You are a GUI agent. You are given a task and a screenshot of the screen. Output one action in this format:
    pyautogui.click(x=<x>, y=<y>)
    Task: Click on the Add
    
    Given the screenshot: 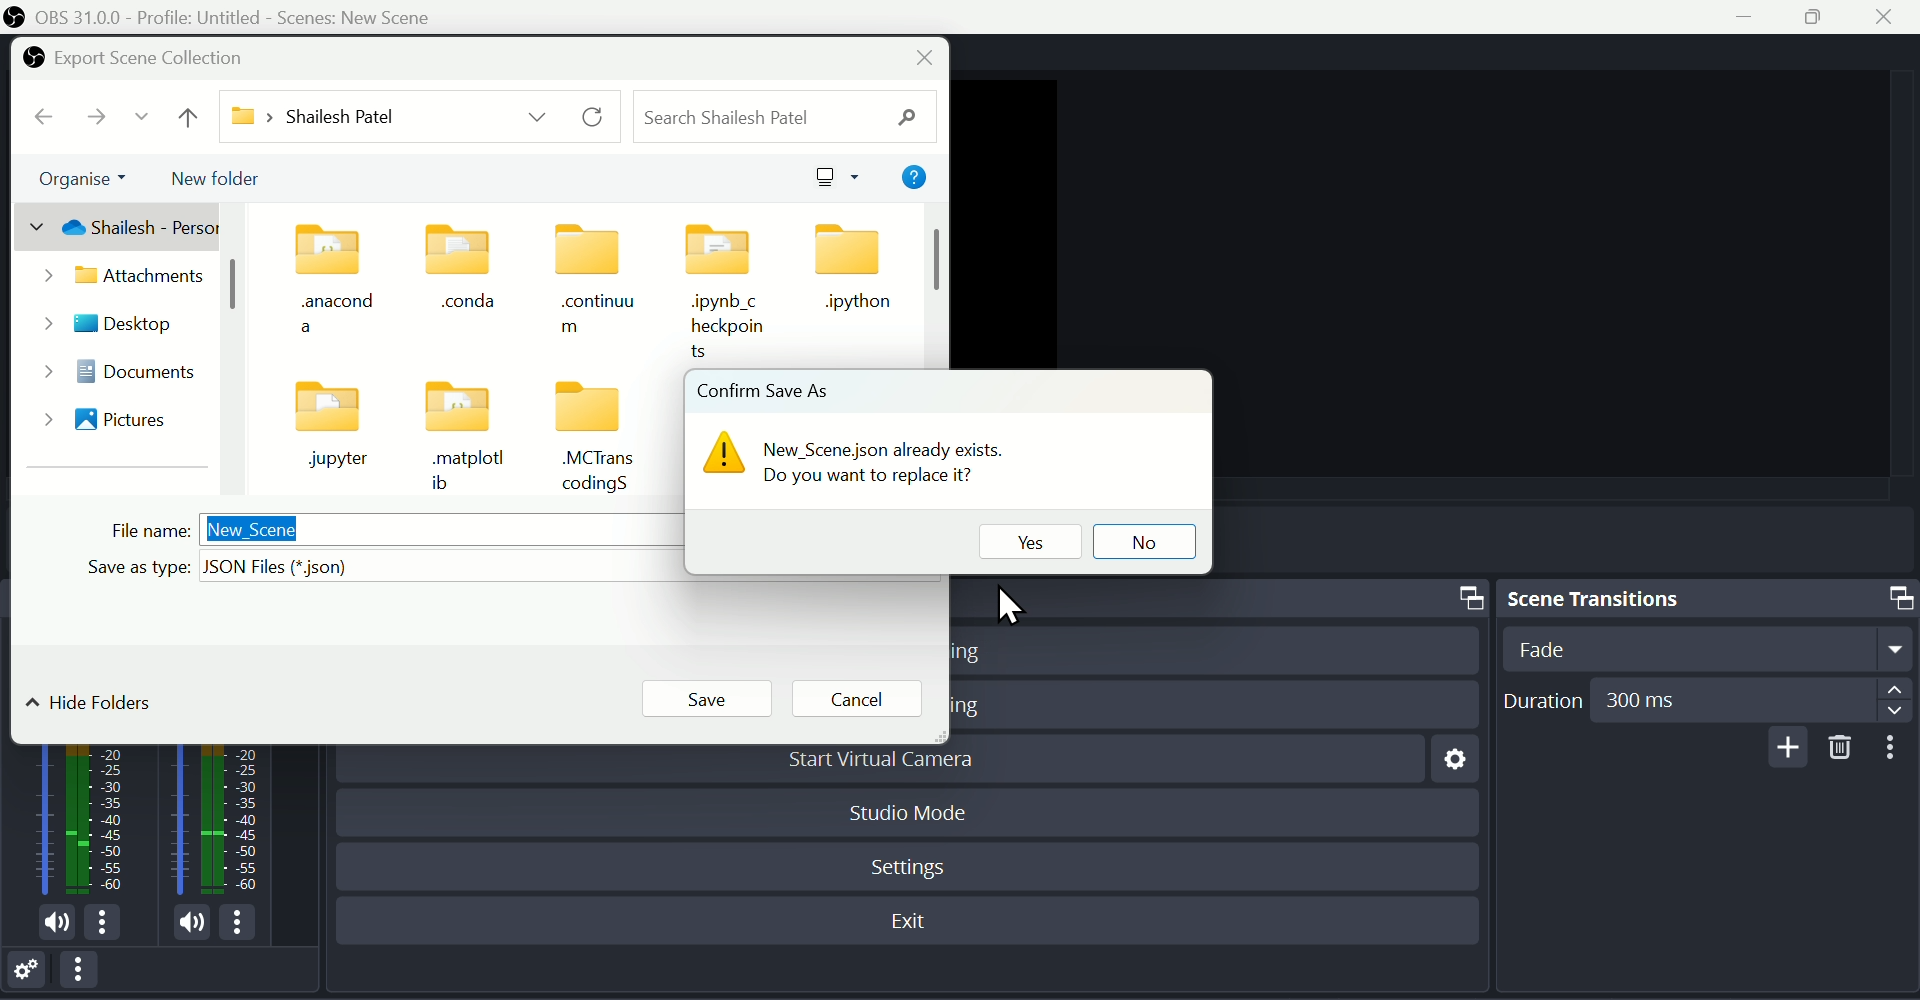 What is the action you would take?
    pyautogui.click(x=1783, y=747)
    